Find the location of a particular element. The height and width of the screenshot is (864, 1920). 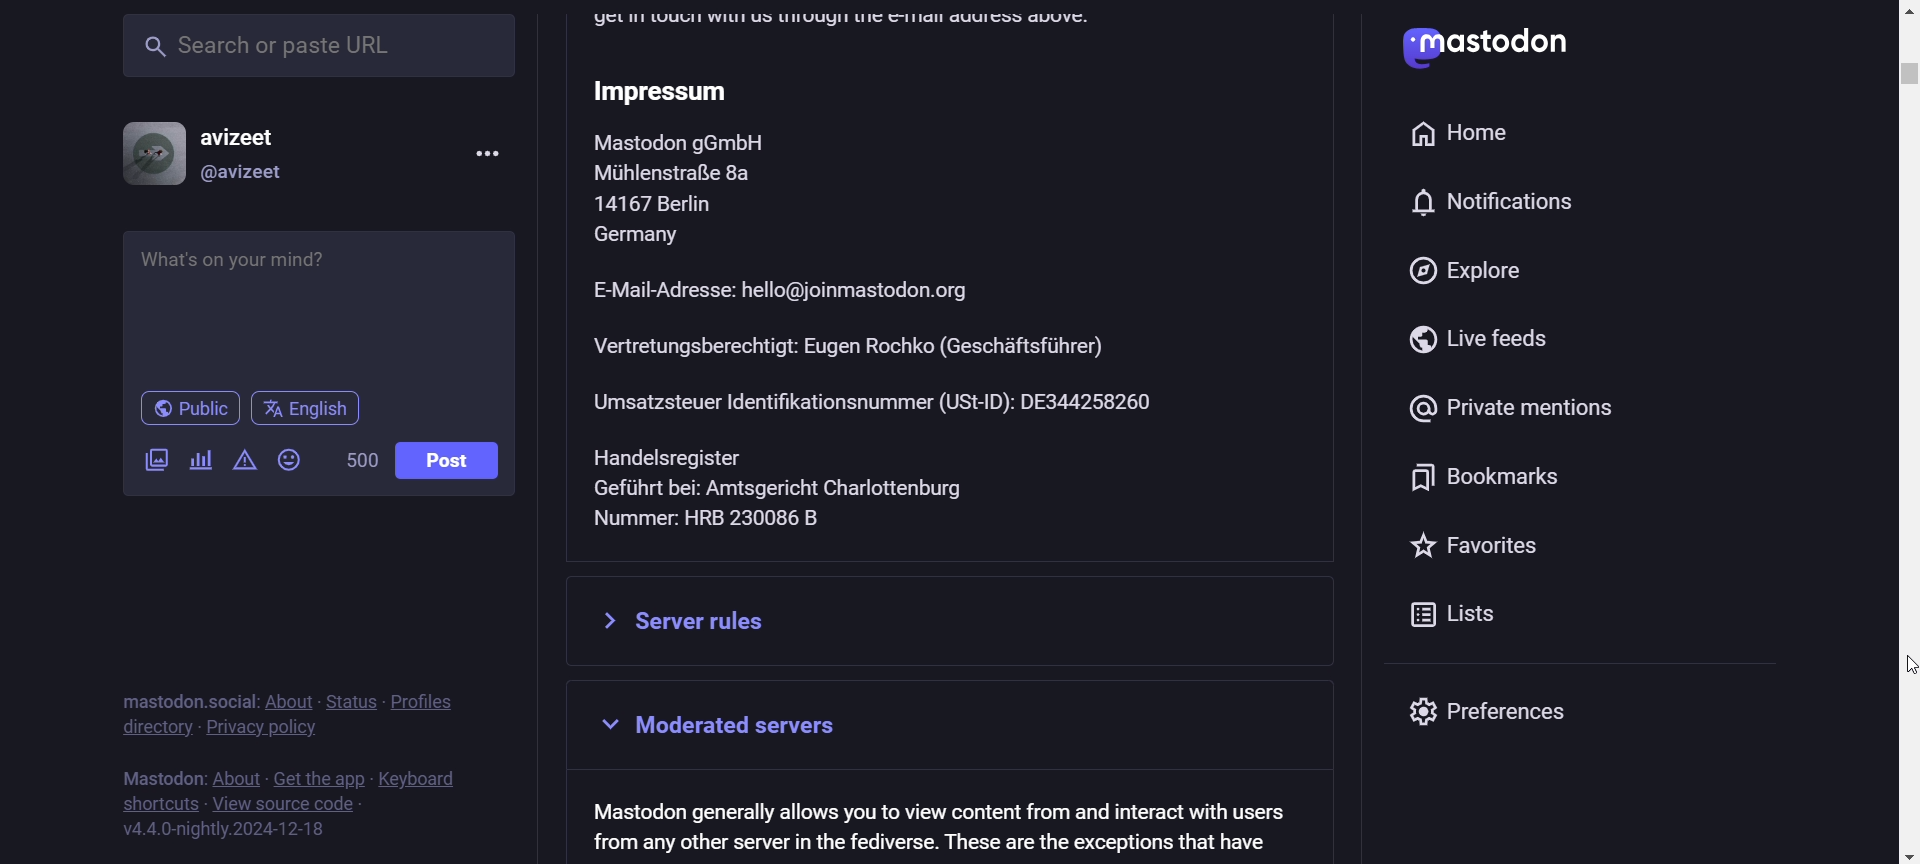

version is located at coordinates (225, 831).